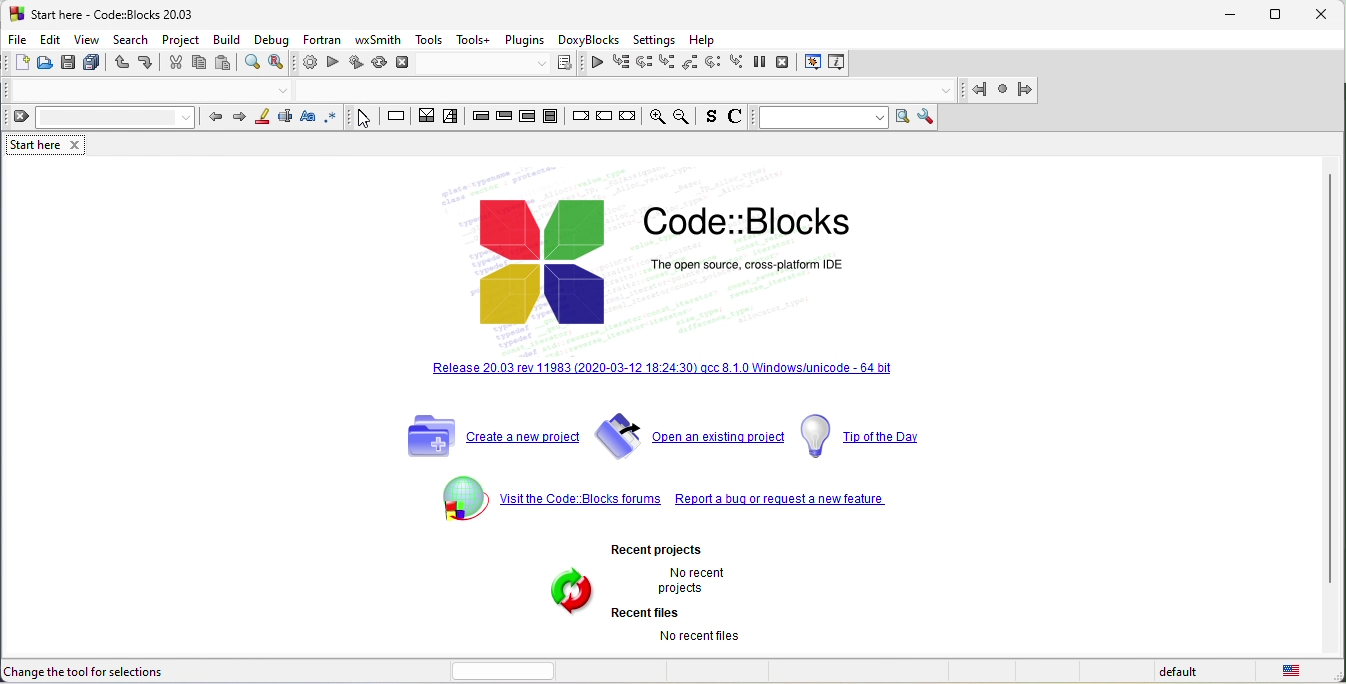  What do you see at coordinates (507, 119) in the screenshot?
I see `exit` at bounding box center [507, 119].